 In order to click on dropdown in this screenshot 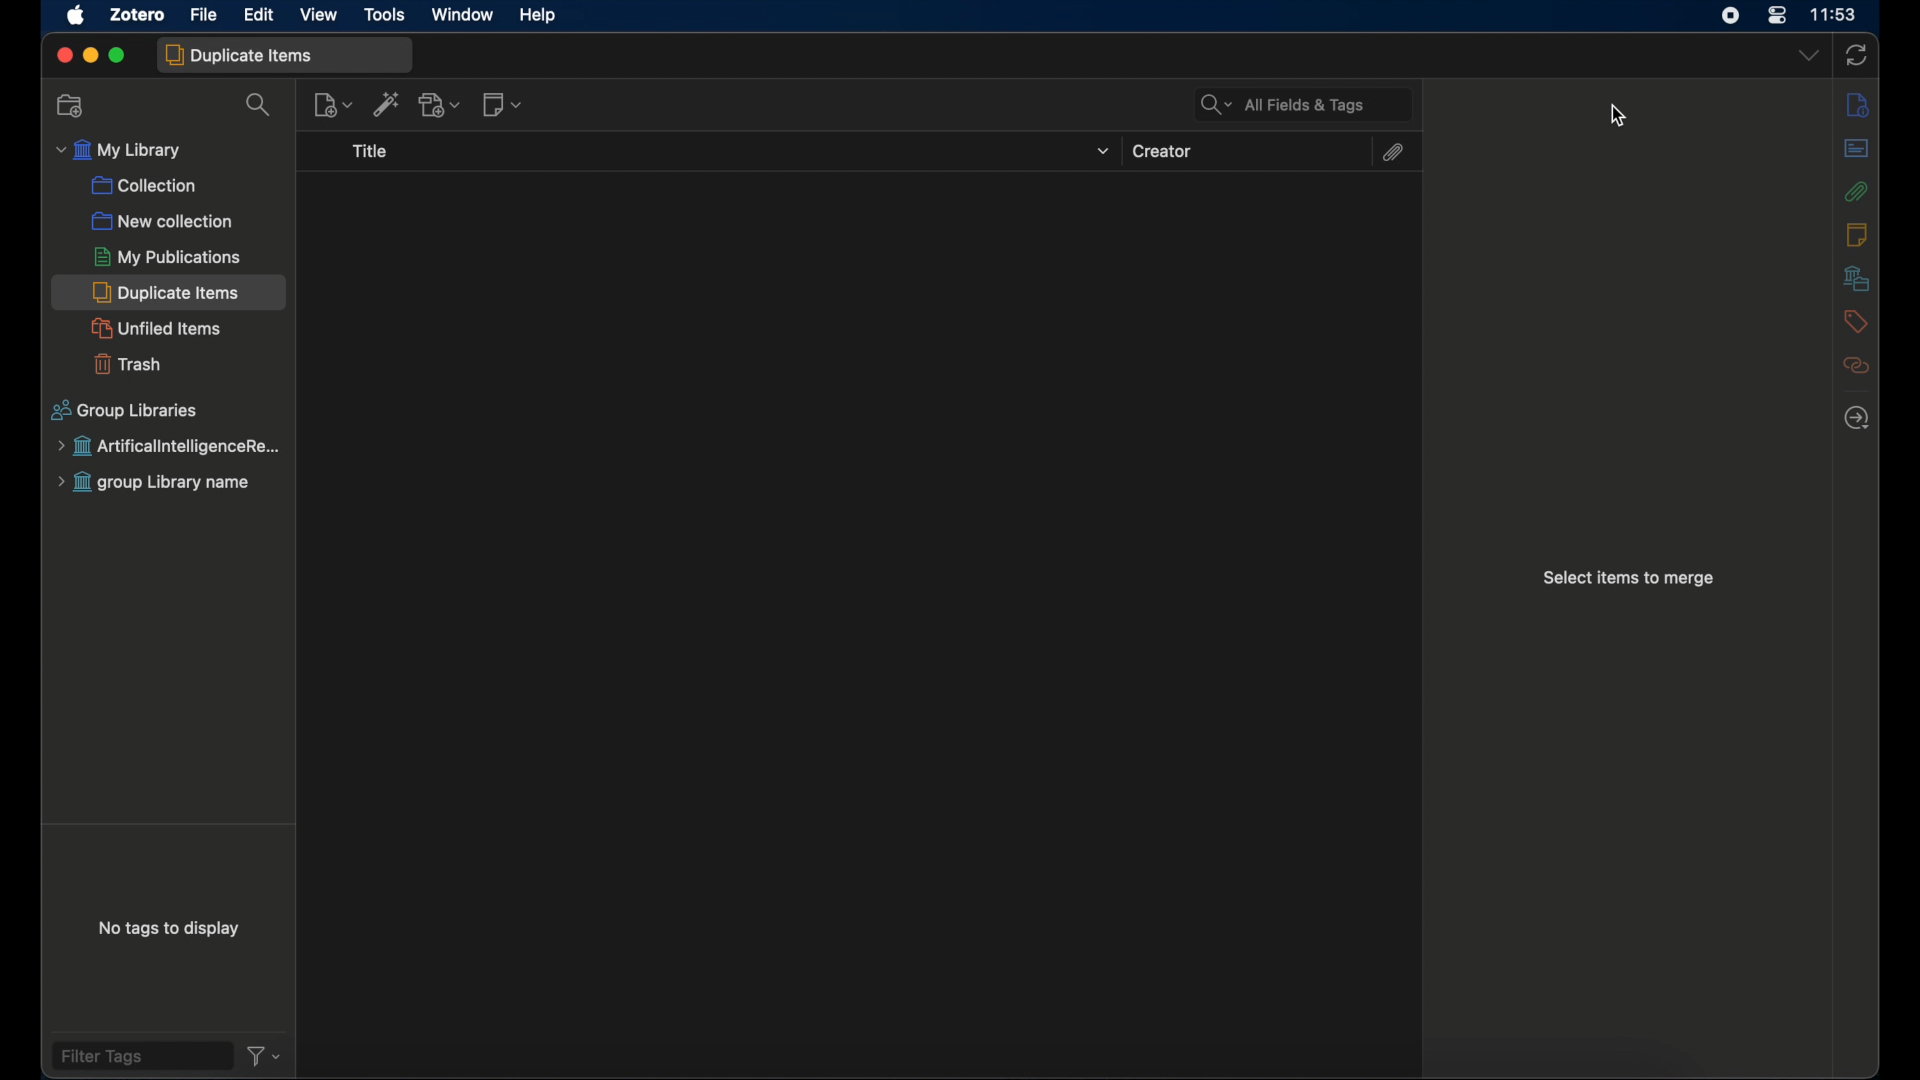, I will do `click(1107, 154)`.